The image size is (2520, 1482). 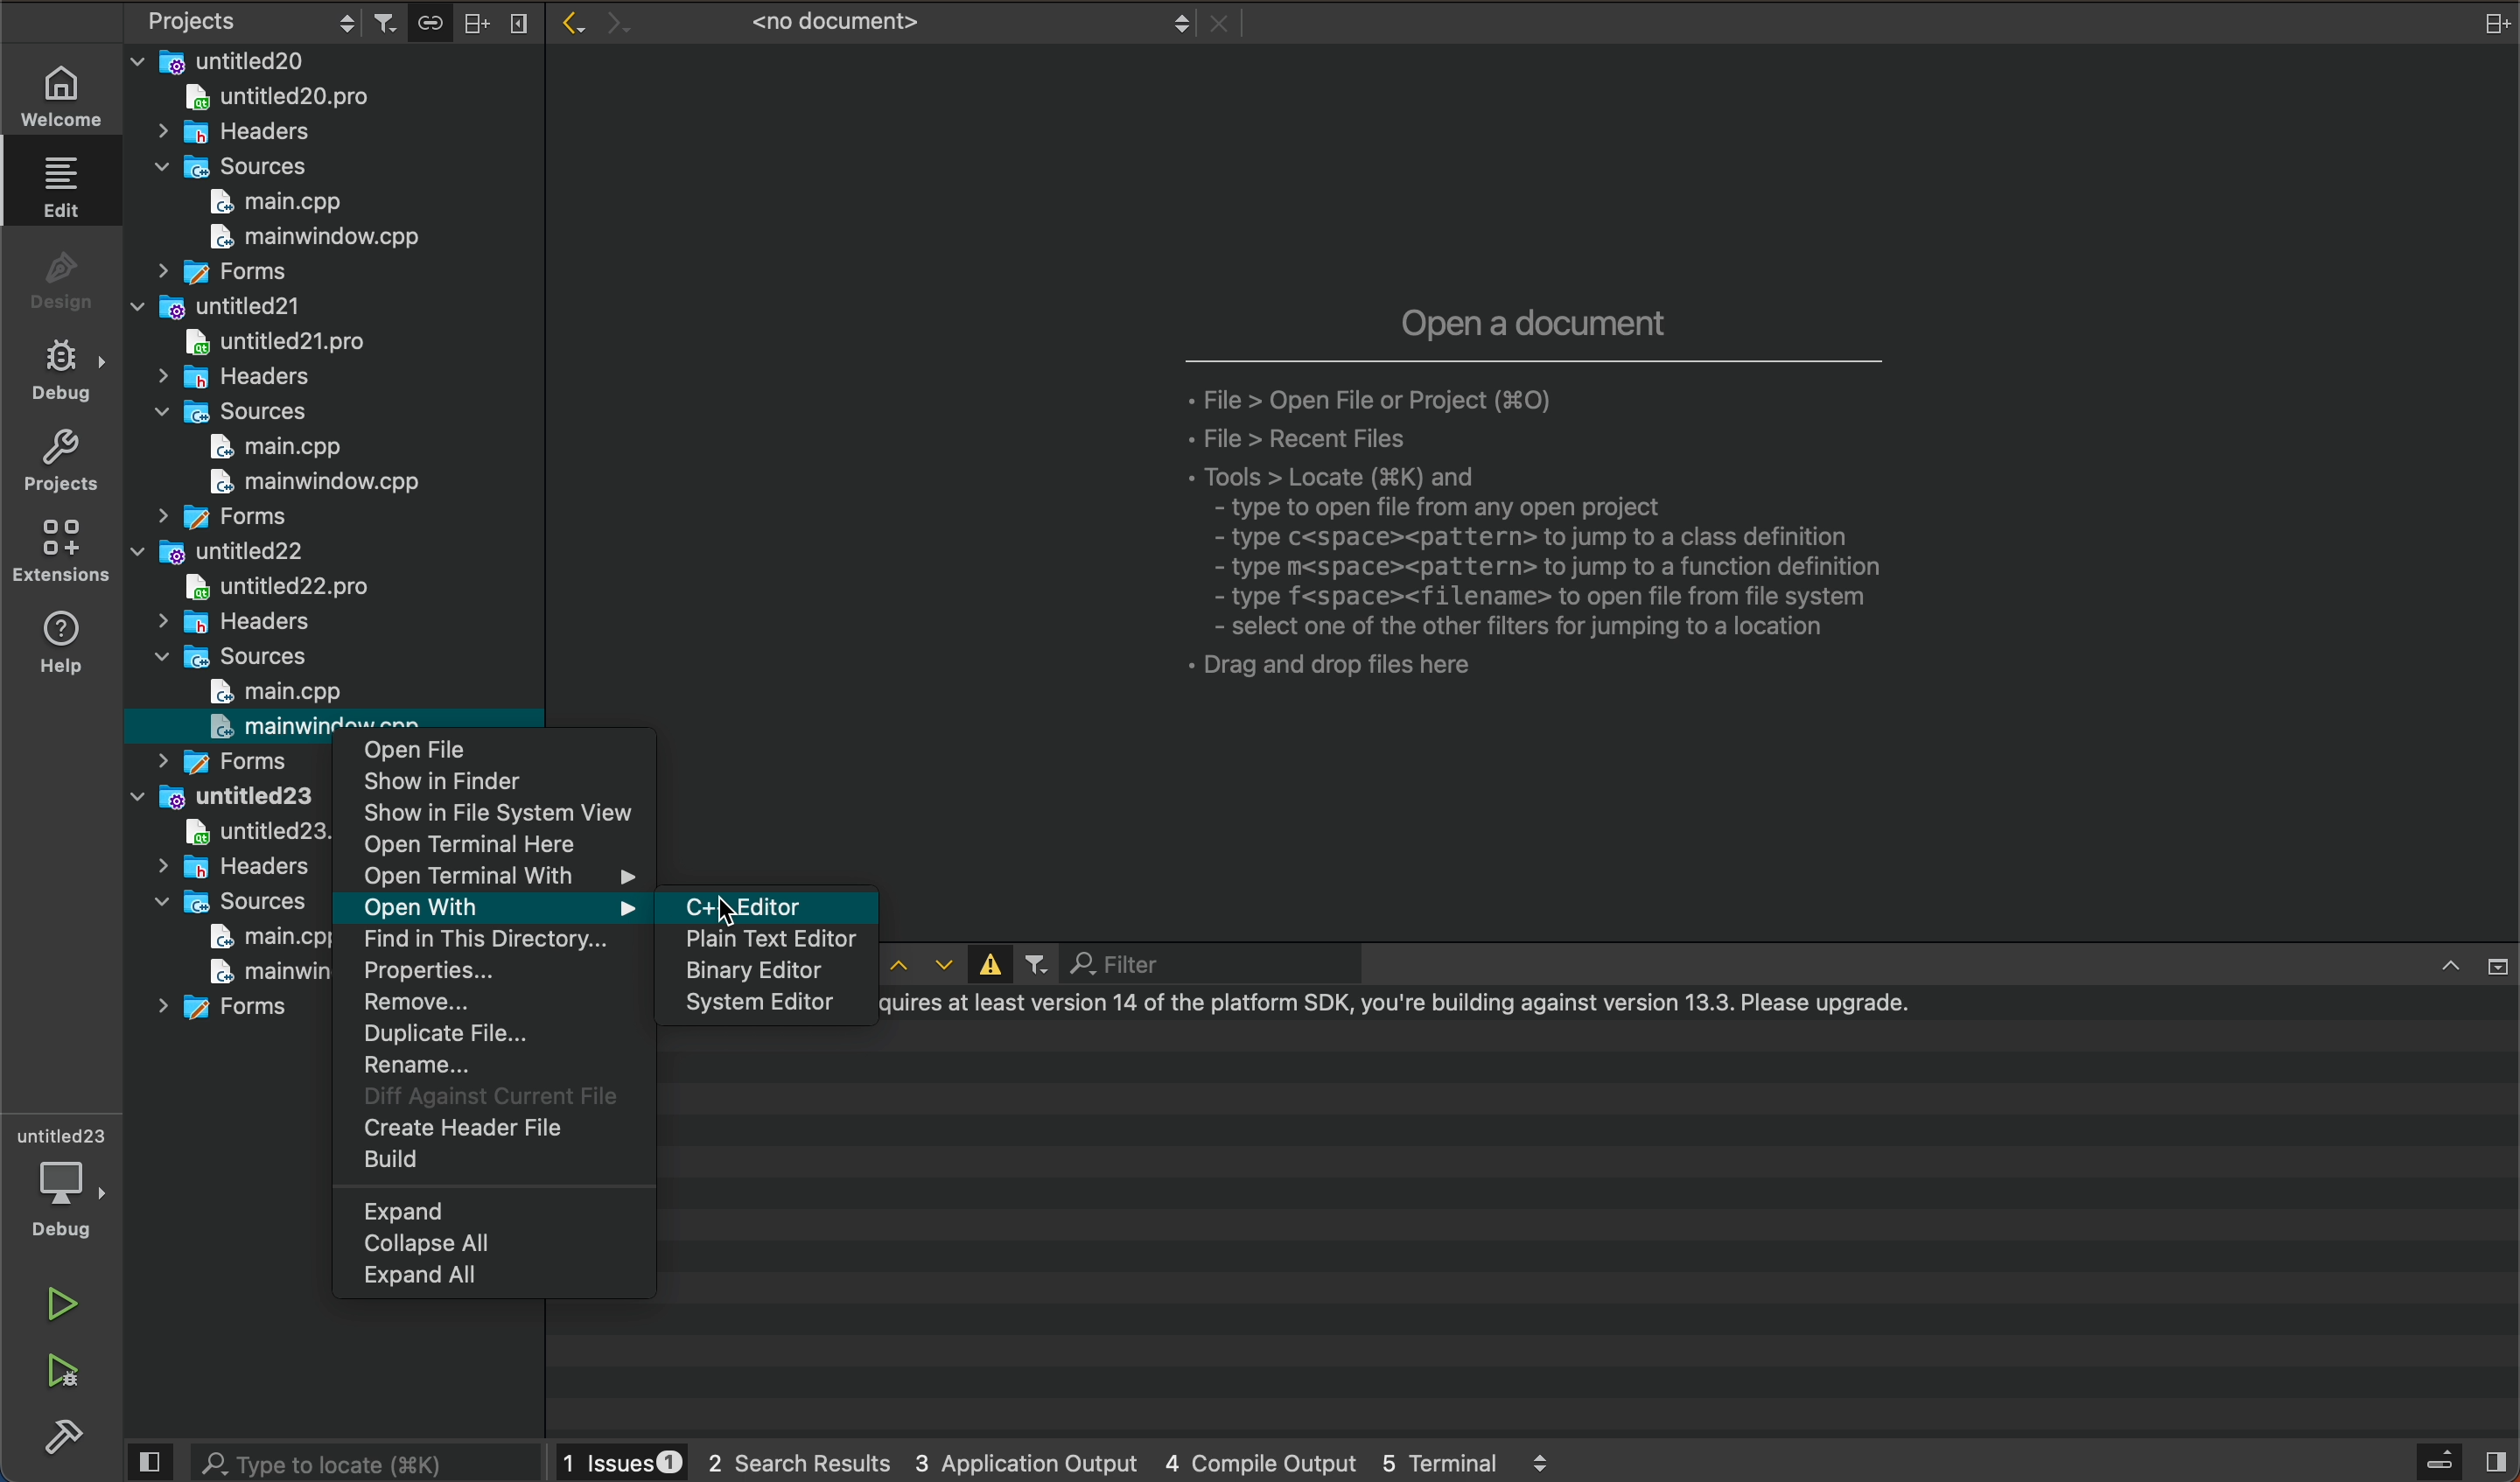 I want to click on open terminal, so click(x=500, y=846).